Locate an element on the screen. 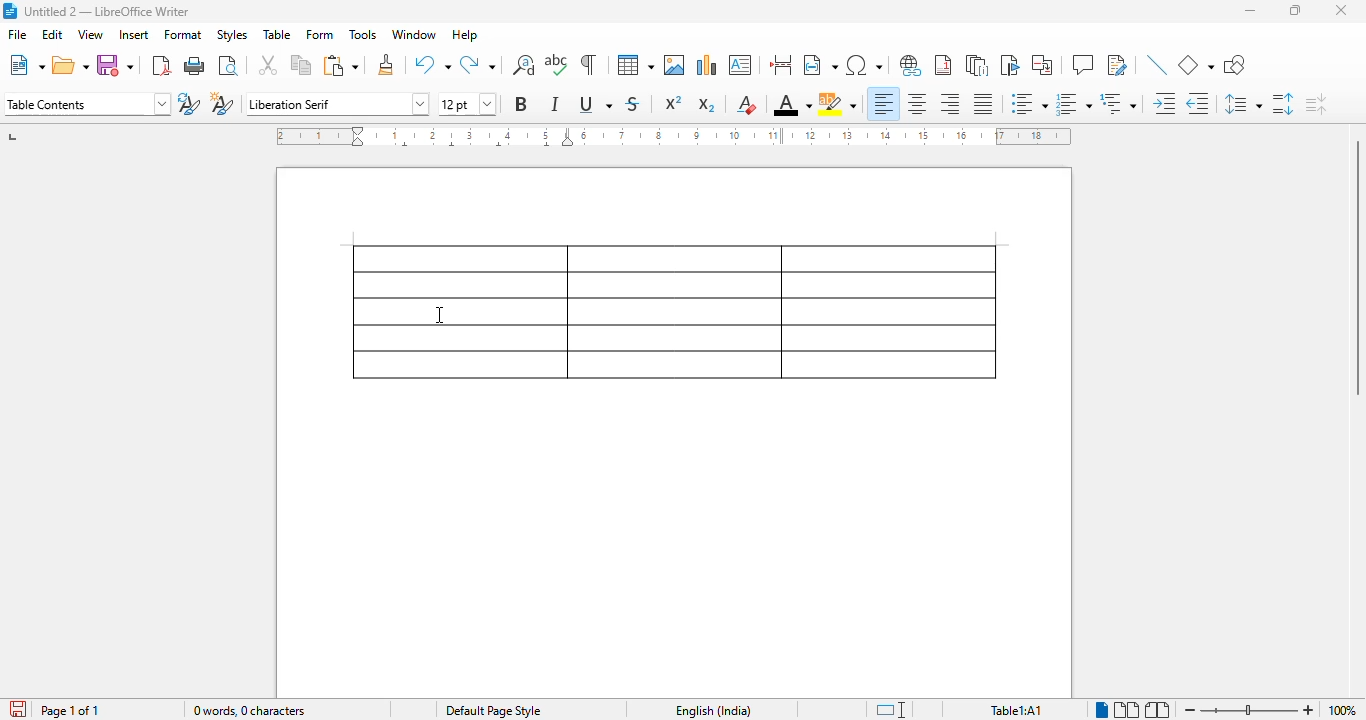 The height and width of the screenshot is (720, 1366). decrease paragraph spacing is located at coordinates (1315, 104).